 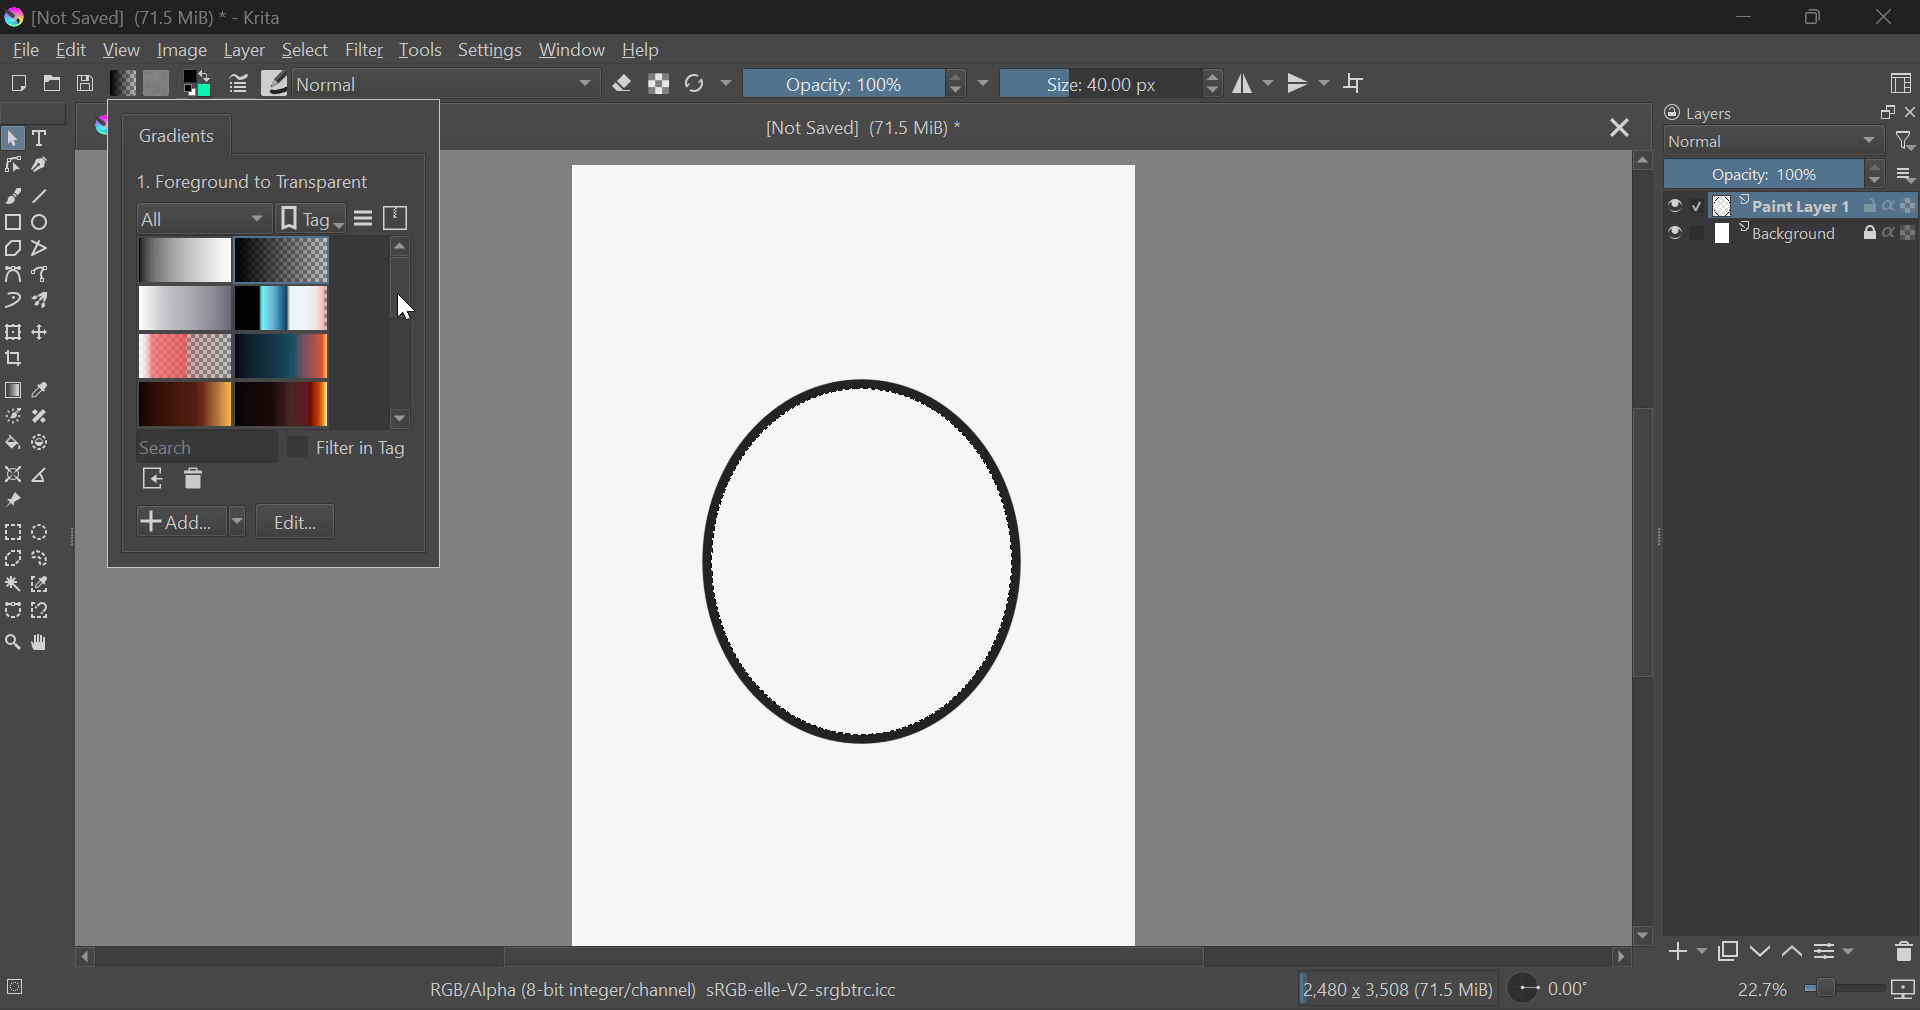 What do you see at coordinates (179, 135) in the screenshot?
I see `Gradients` at bounding box center [179, 135].